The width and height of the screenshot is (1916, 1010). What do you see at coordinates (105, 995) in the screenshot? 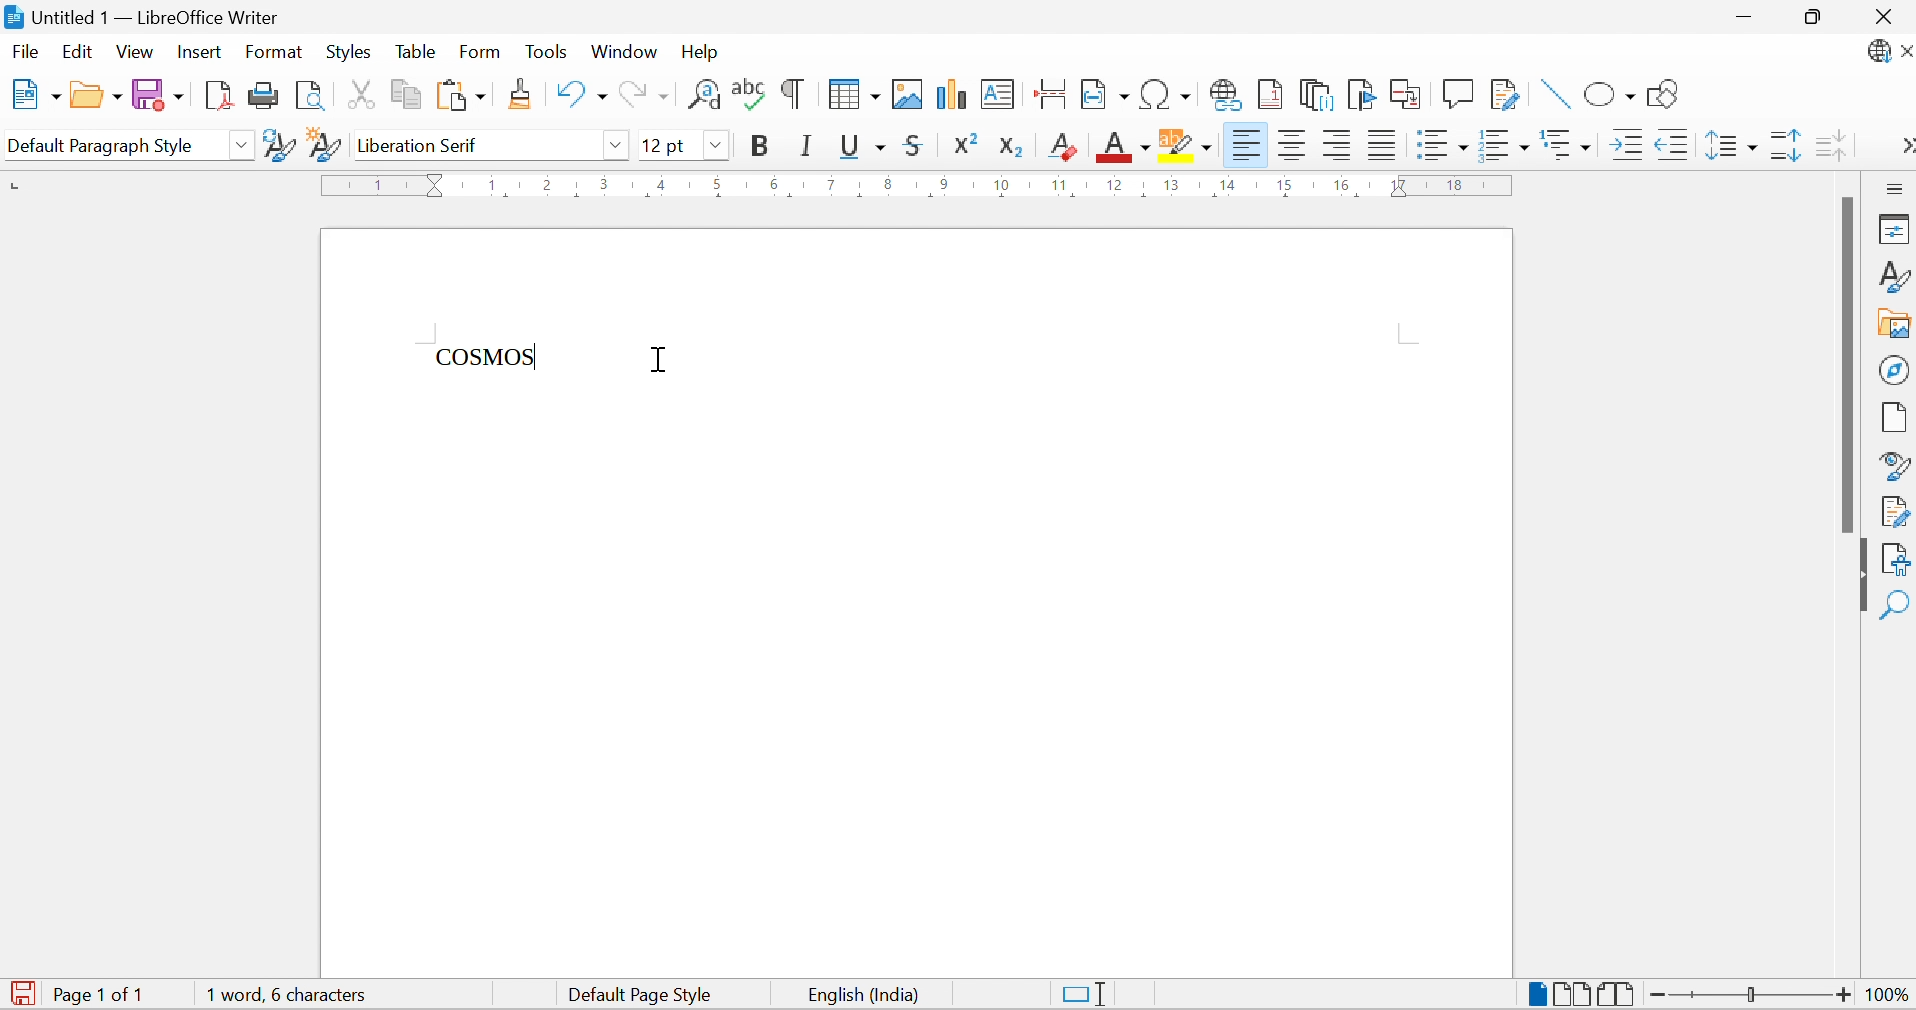
I see `Page 1 of 1` at bounding box center [105, 995].